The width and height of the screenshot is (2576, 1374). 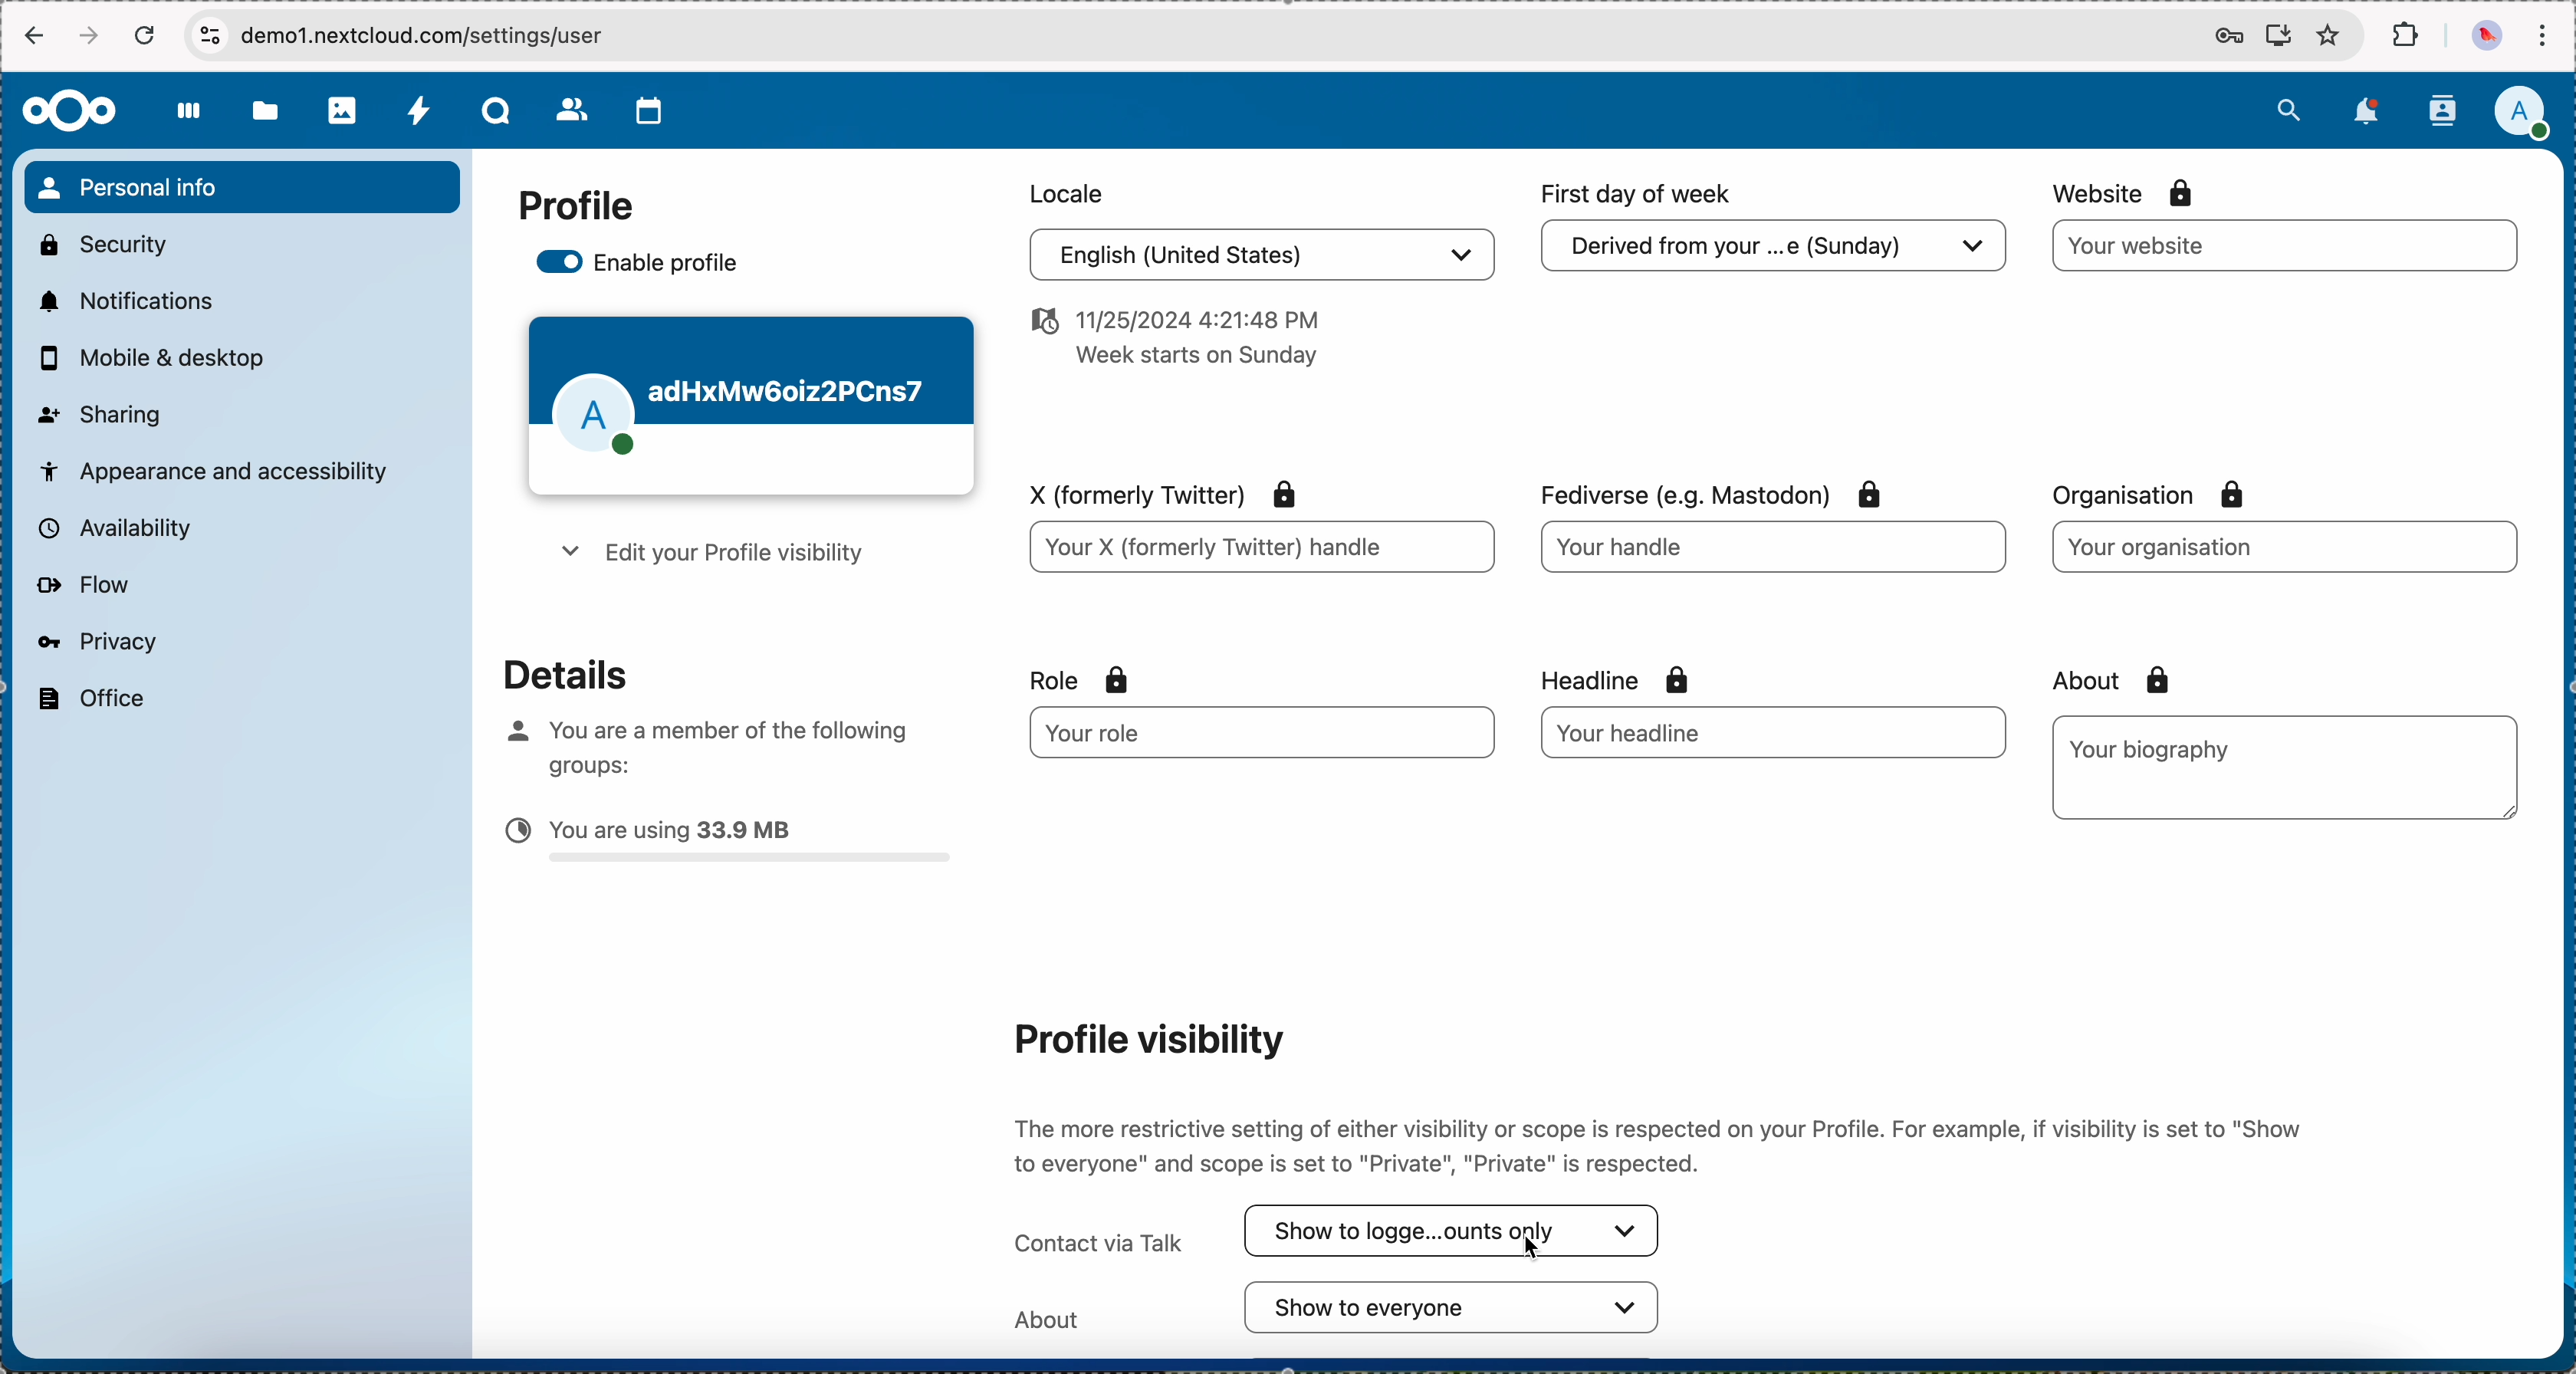 What do you see at coordinates (1093, 1233) in the screenshot?
I see `contact via Talk` at bounding box center [1093, 1233].